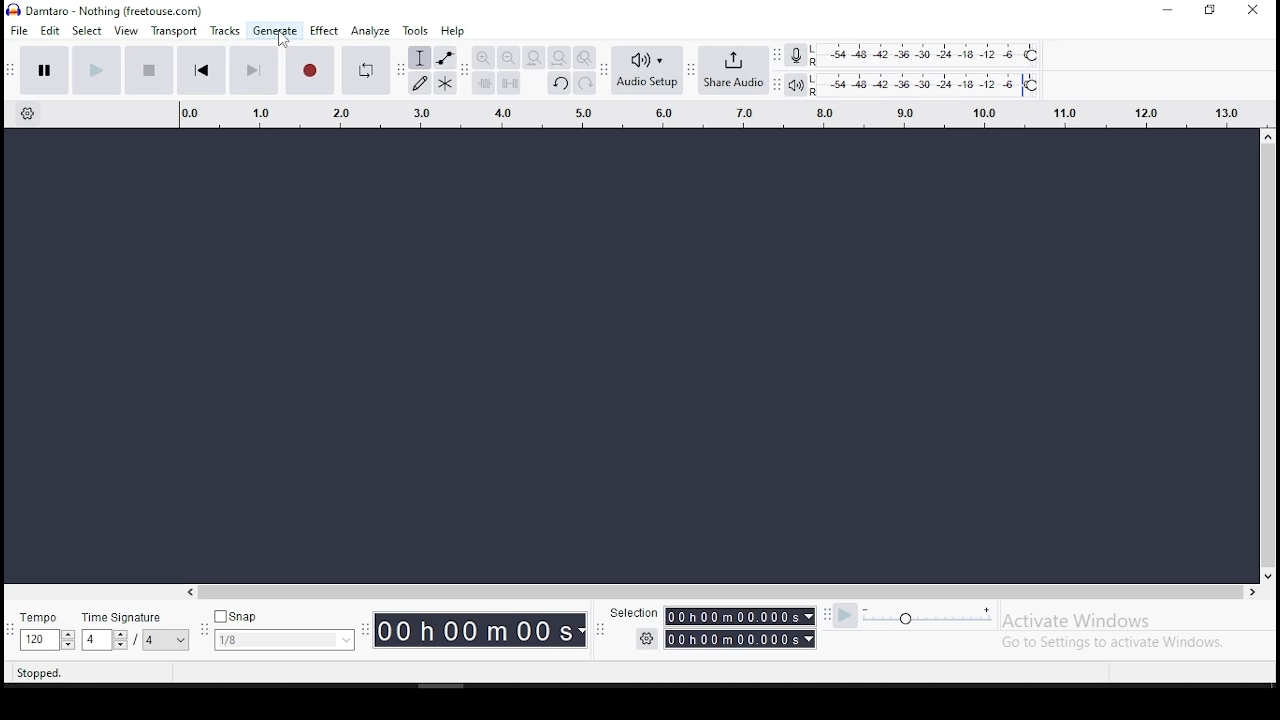 This screenshot has width=1280, height=720. Describe the element at coordinates (1253, 9) in the screenshot. I see `close window` at that location.